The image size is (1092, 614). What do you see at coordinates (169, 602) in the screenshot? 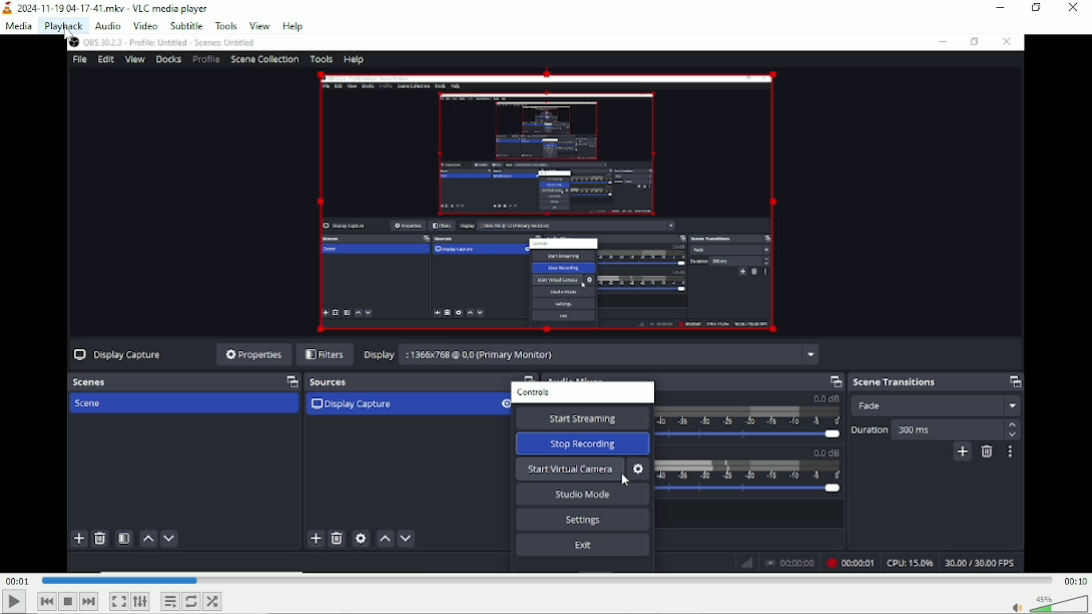
I see `Toggle playlist` at bounding box center [169, 602].